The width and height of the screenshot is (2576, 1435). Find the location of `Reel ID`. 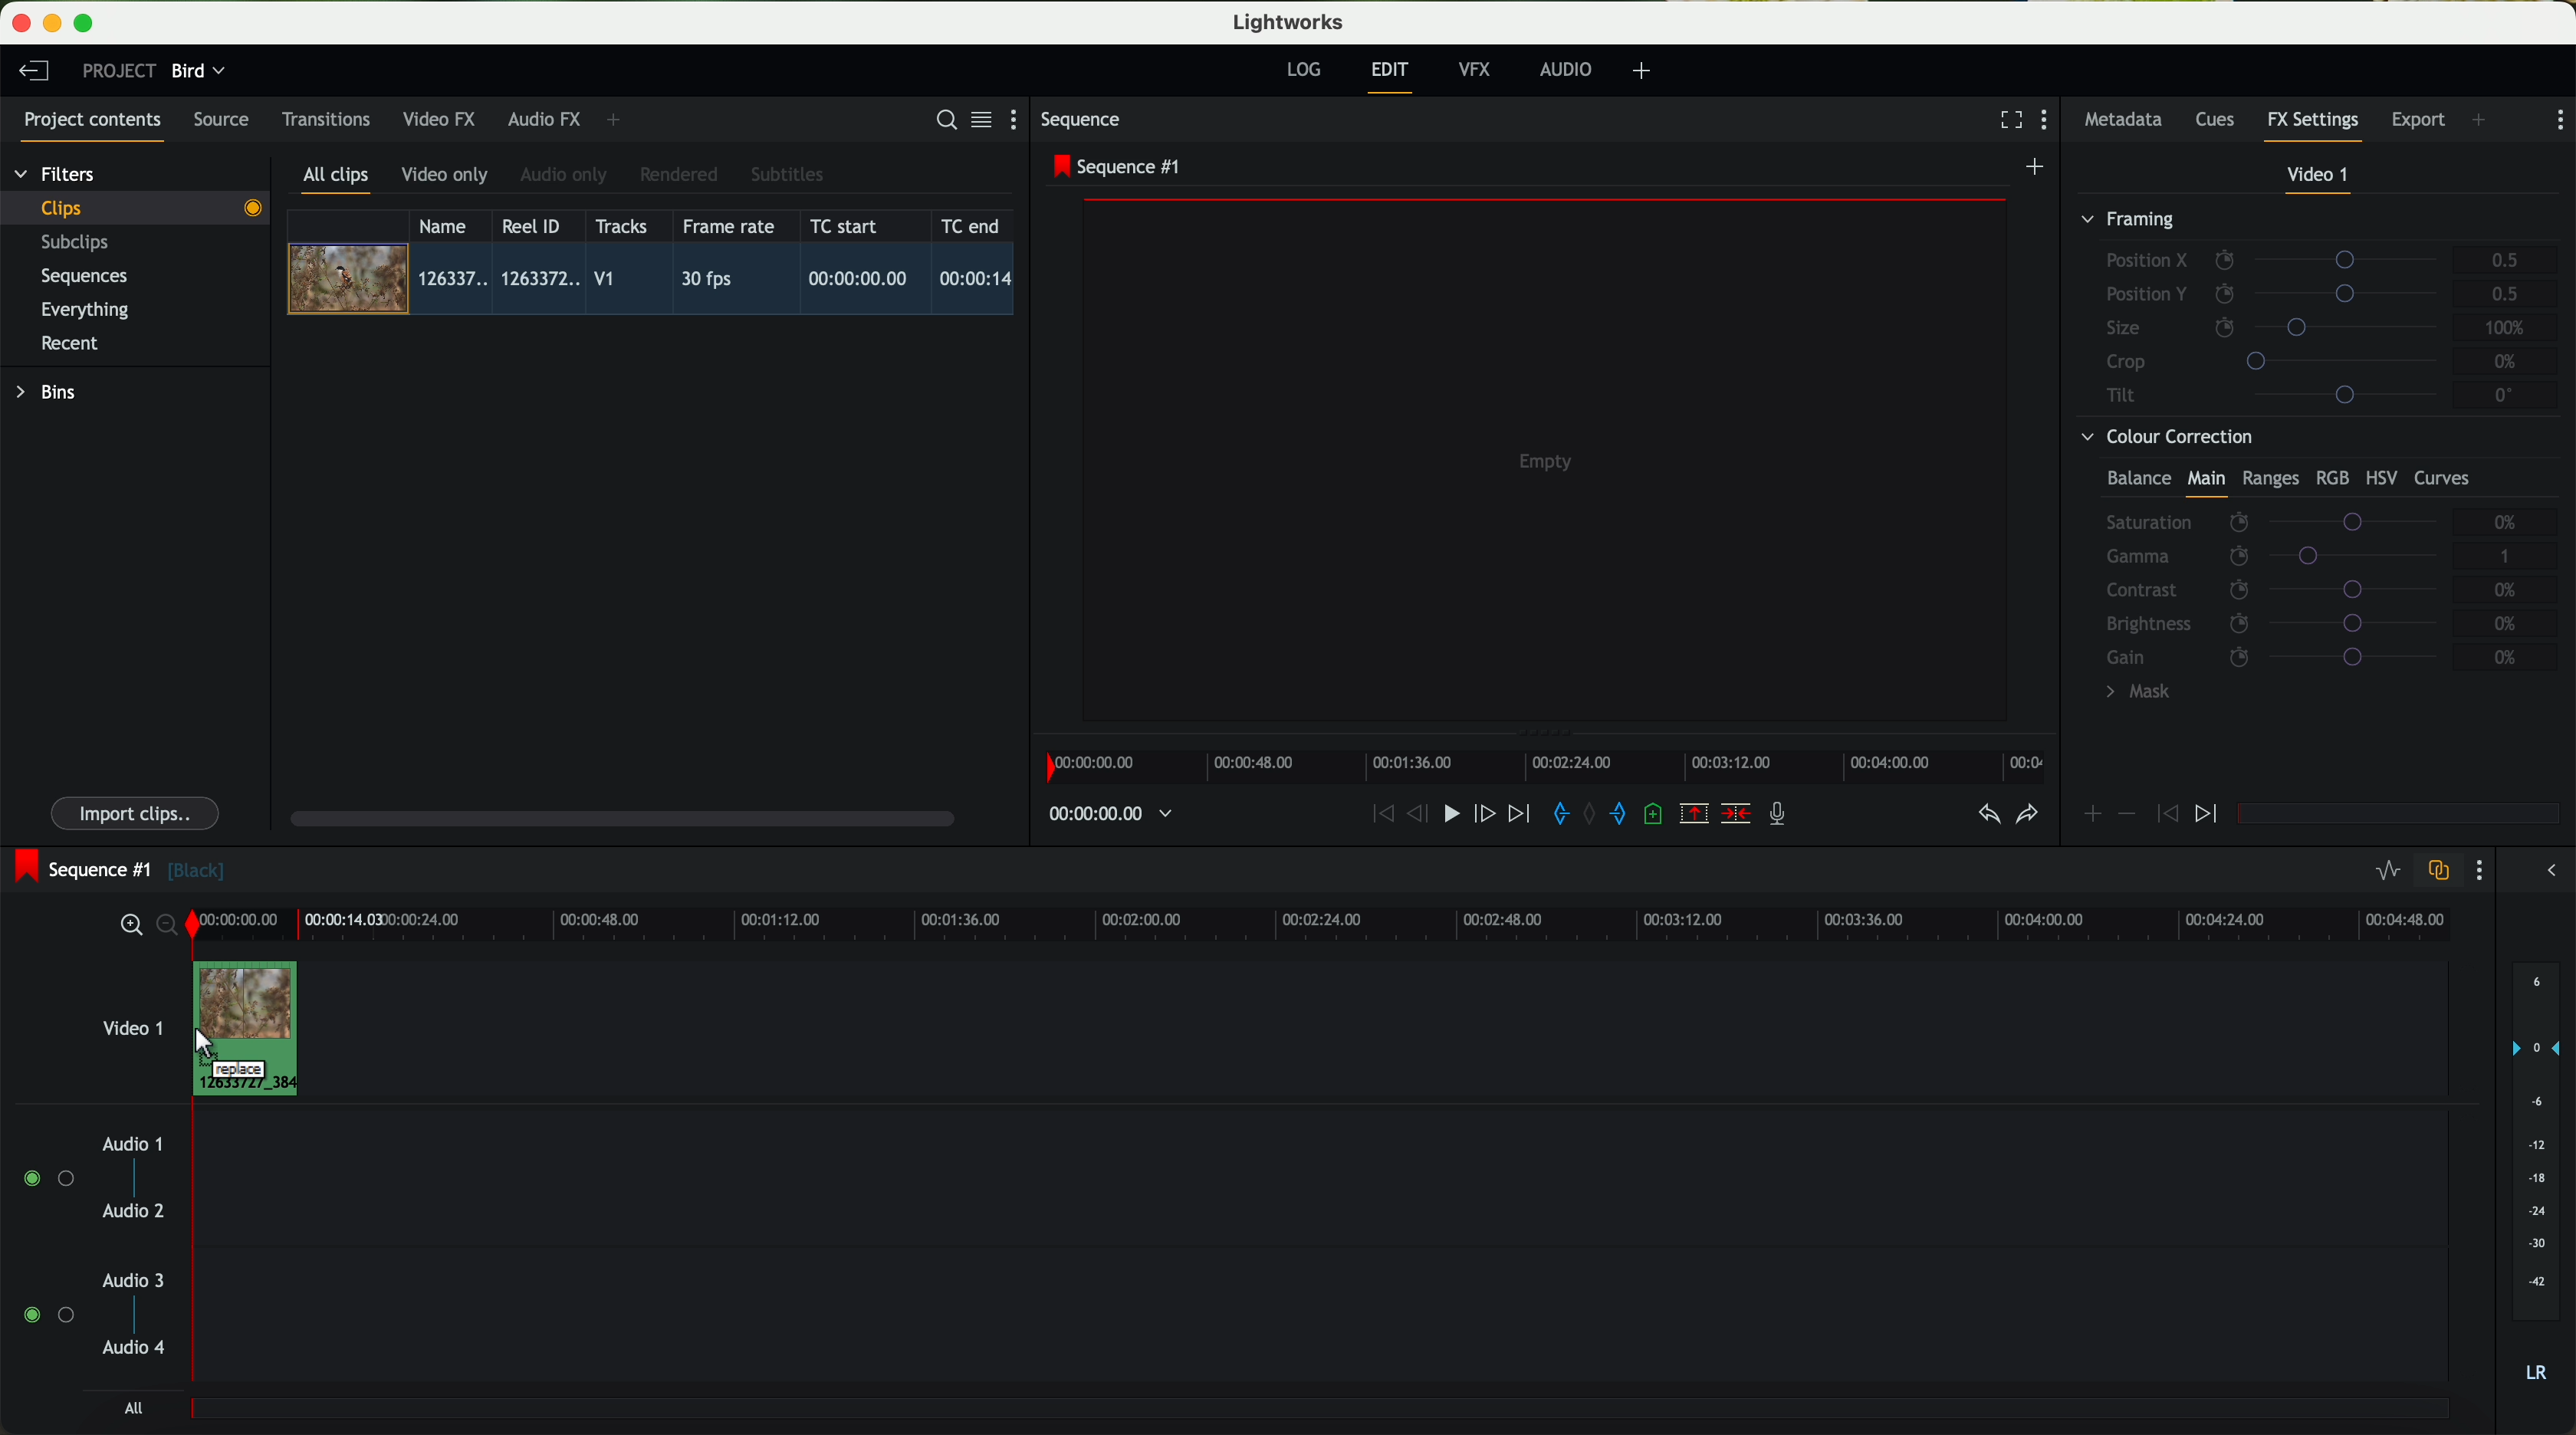

Reel ID is located at coordinates (536, 225).